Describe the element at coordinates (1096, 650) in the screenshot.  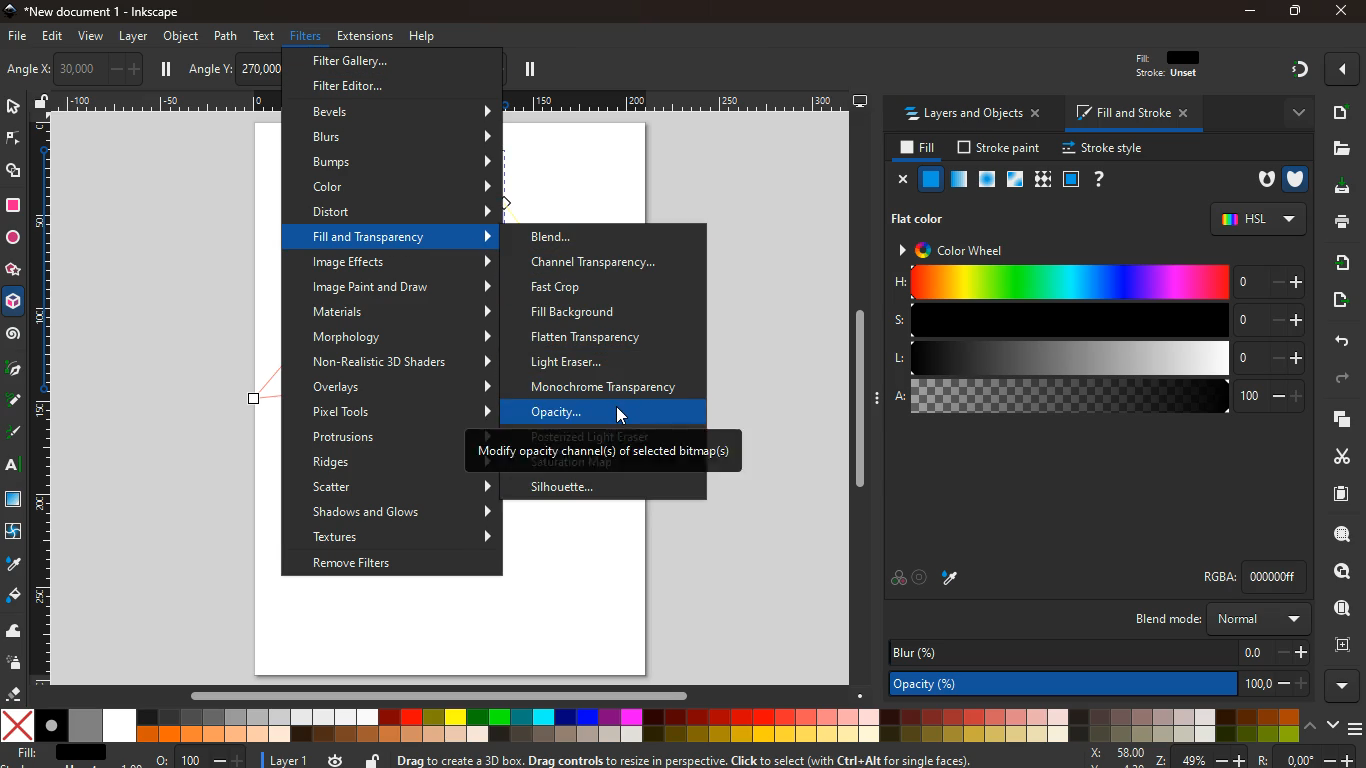
I see `blur` at that location.